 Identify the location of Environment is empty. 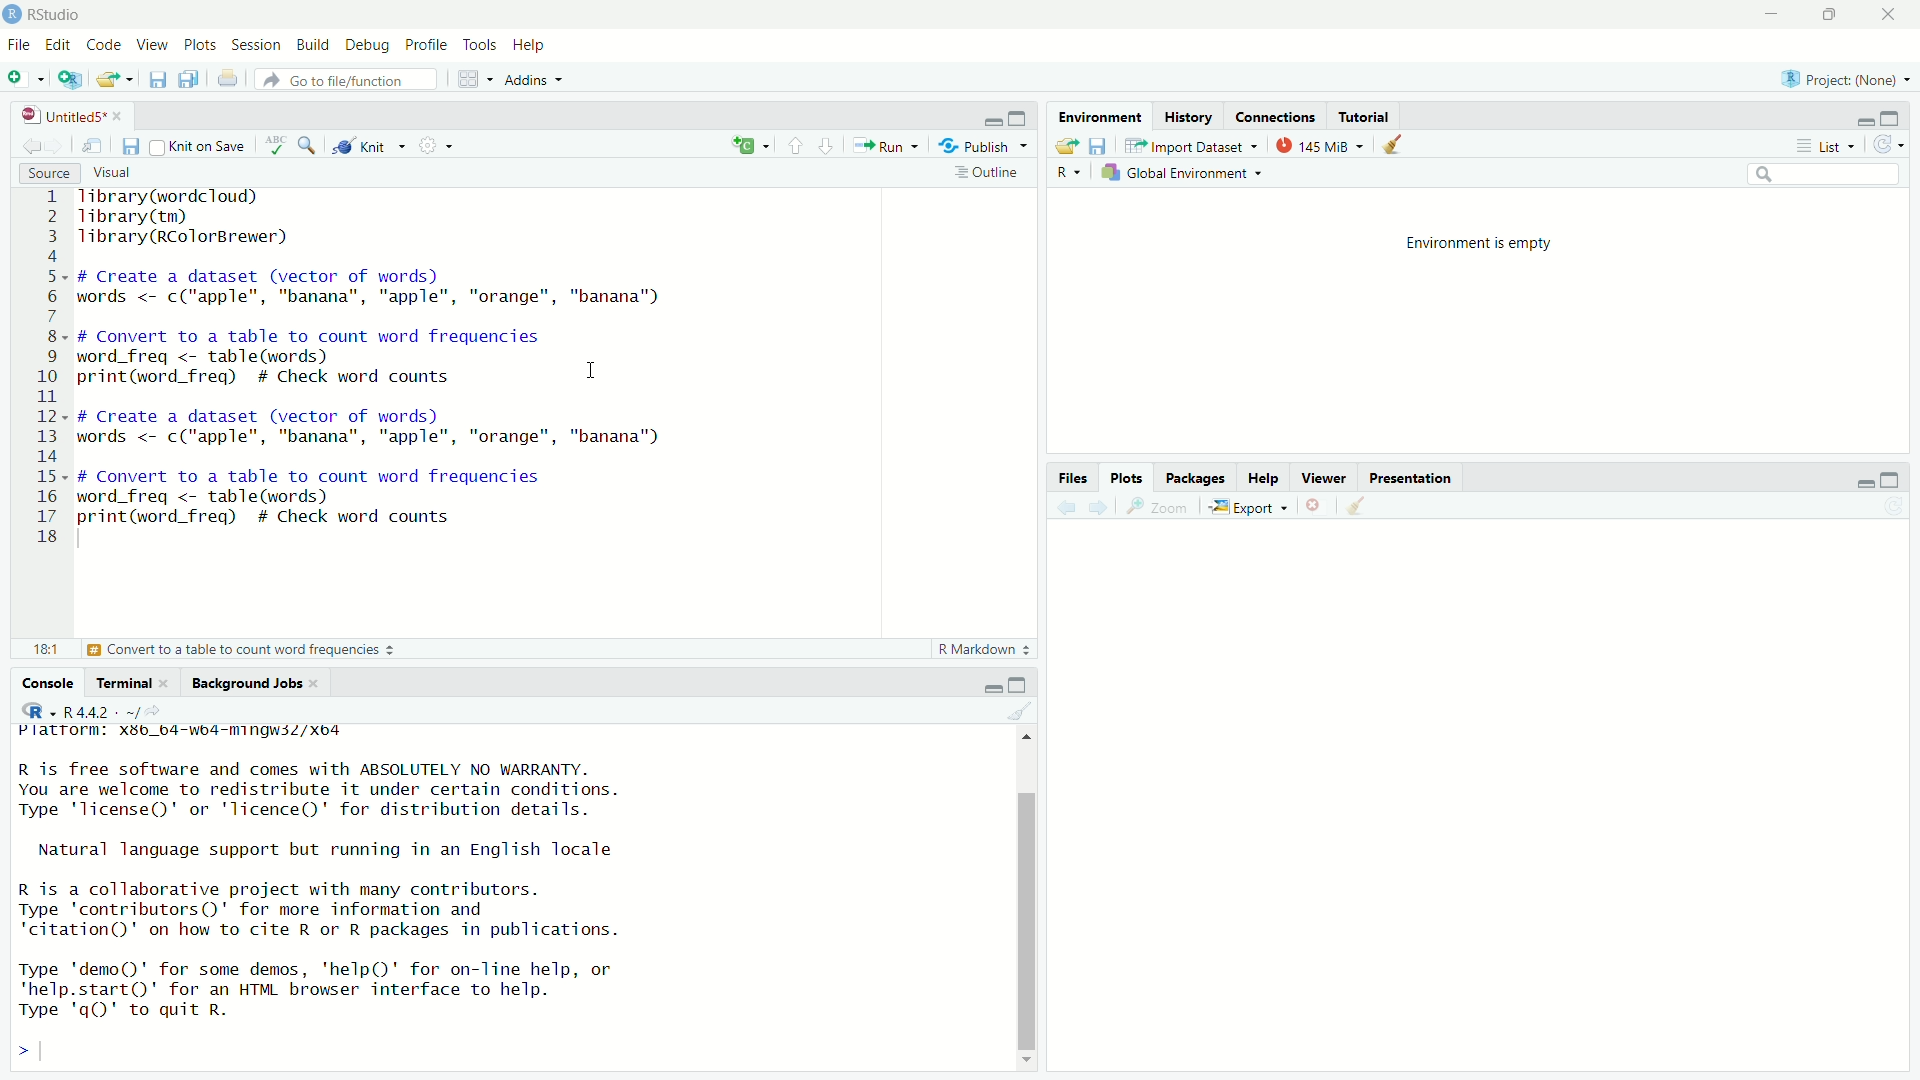
(1477, 246).